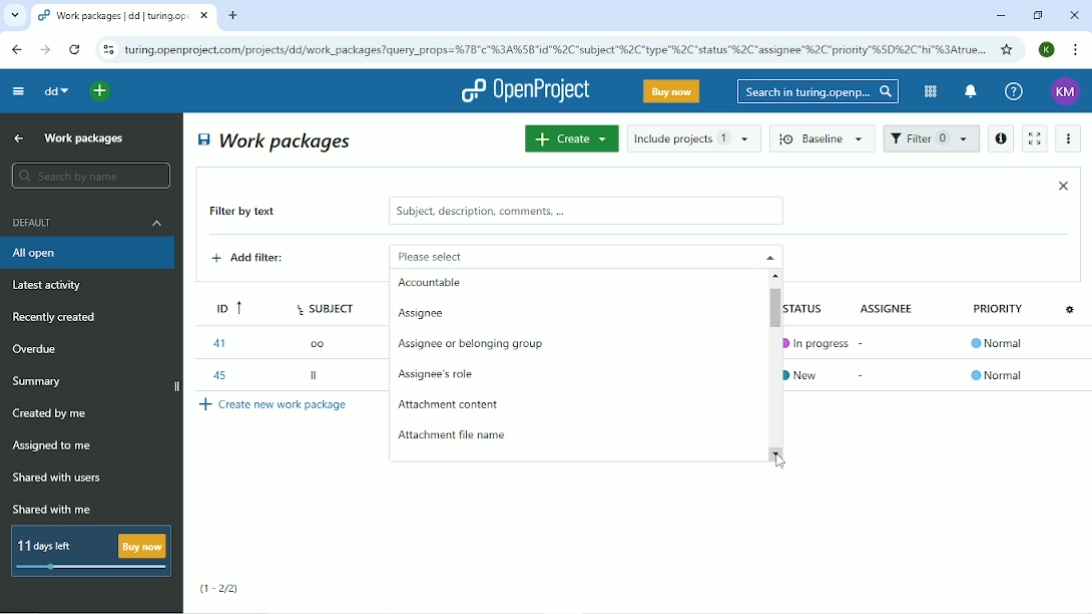 Image resolution: width=1092 pixels, height=614 pixels. What do you see at coordinates (1000, 345) in the screenshot?
I see `Normal` at bounding box center [1000, 345].